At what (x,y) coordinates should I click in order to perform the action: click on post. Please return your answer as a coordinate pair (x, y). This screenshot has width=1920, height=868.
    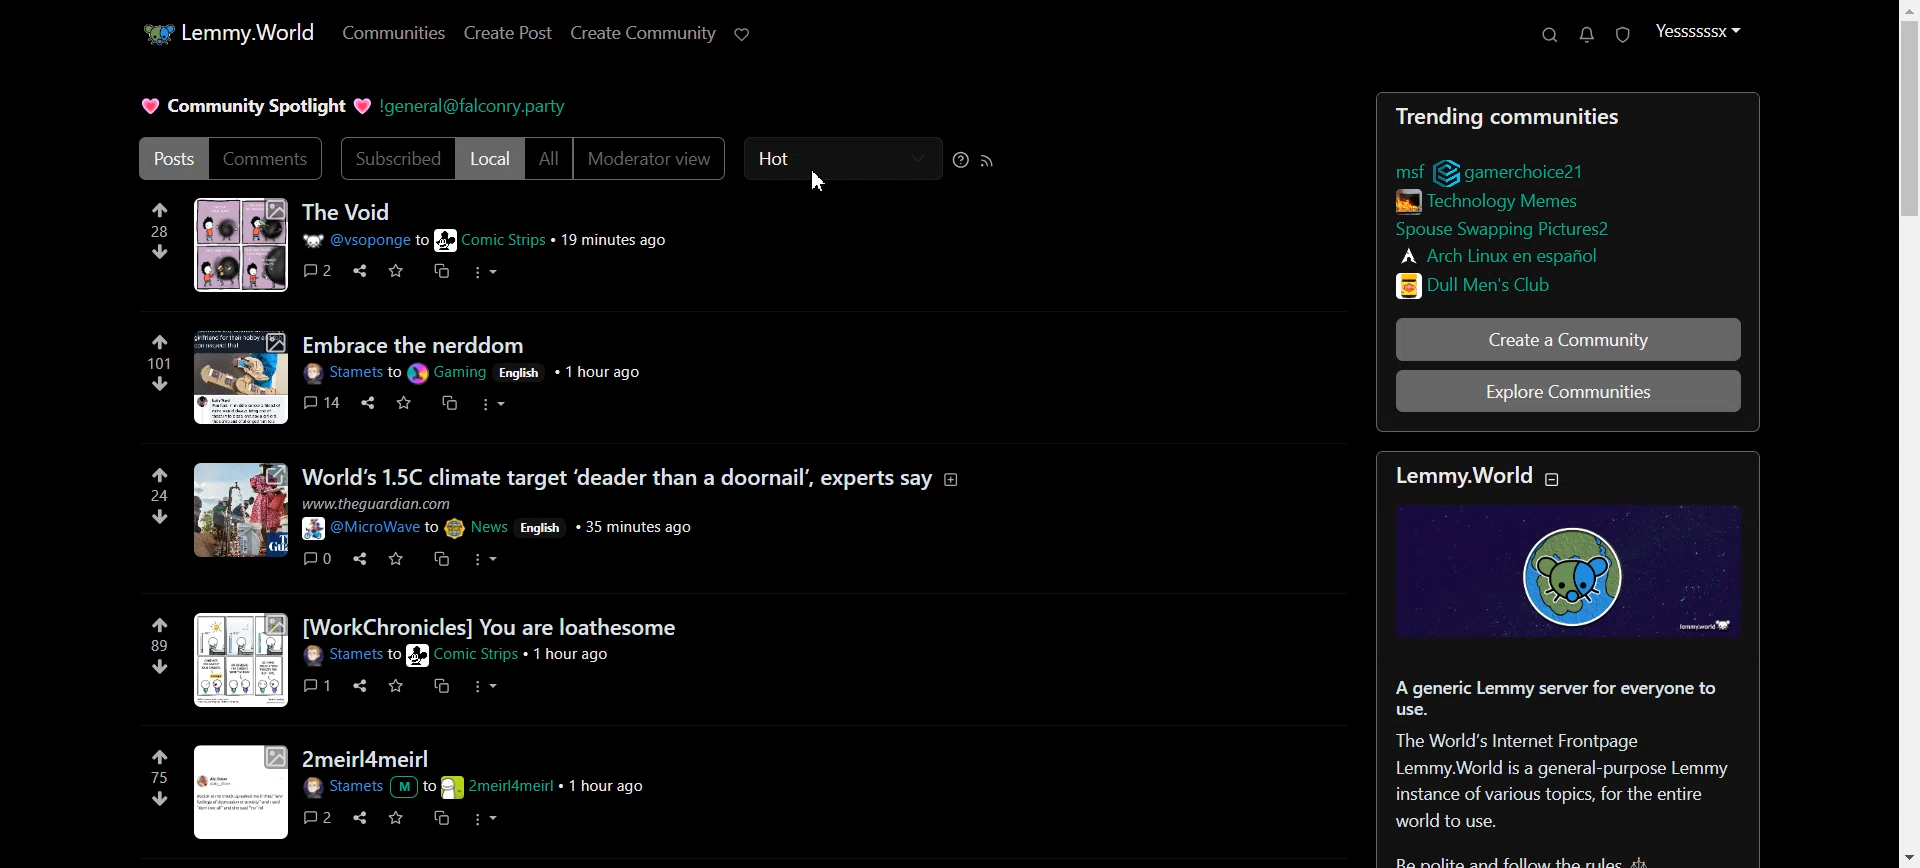
    Looking at the image, I should click on (418, 343).